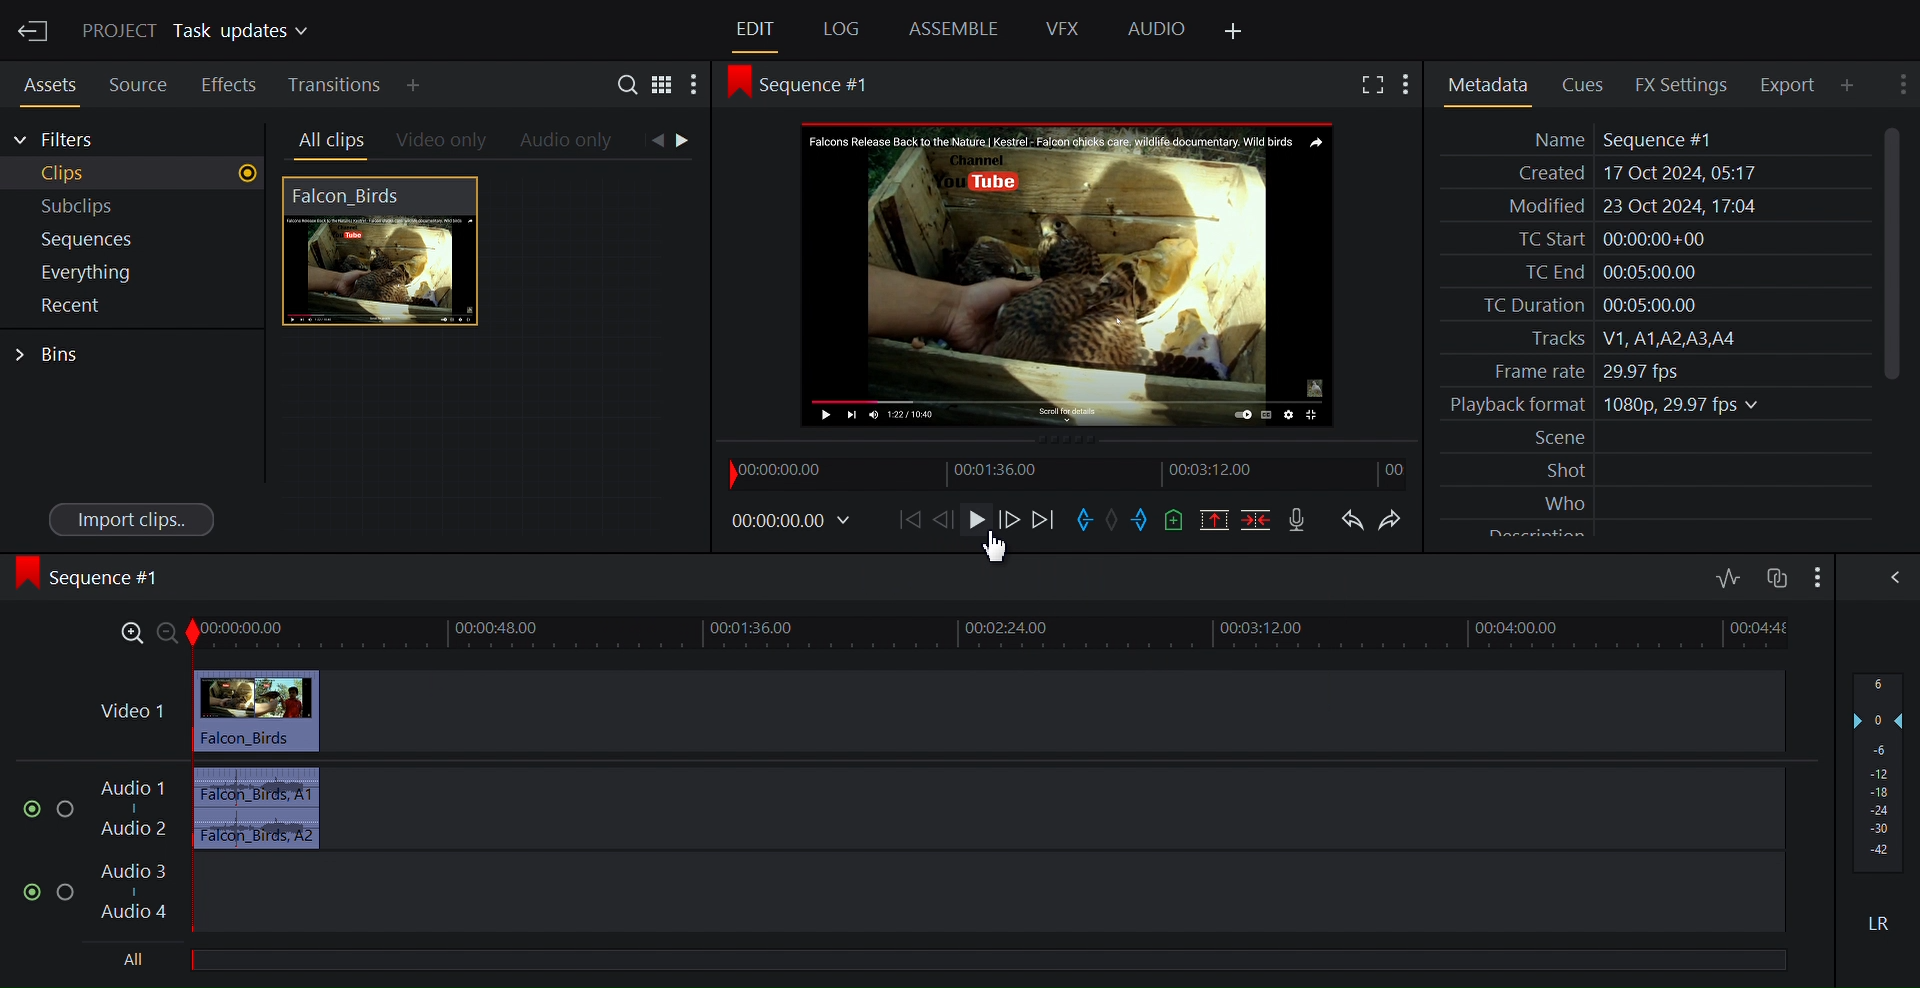 Image resolution: width=1920 pixels, height=988 pixels. What do you see at coordinates (130, 272) in the screenshot?
I see `Show everything in the current project` at bounding box center [130, 272].